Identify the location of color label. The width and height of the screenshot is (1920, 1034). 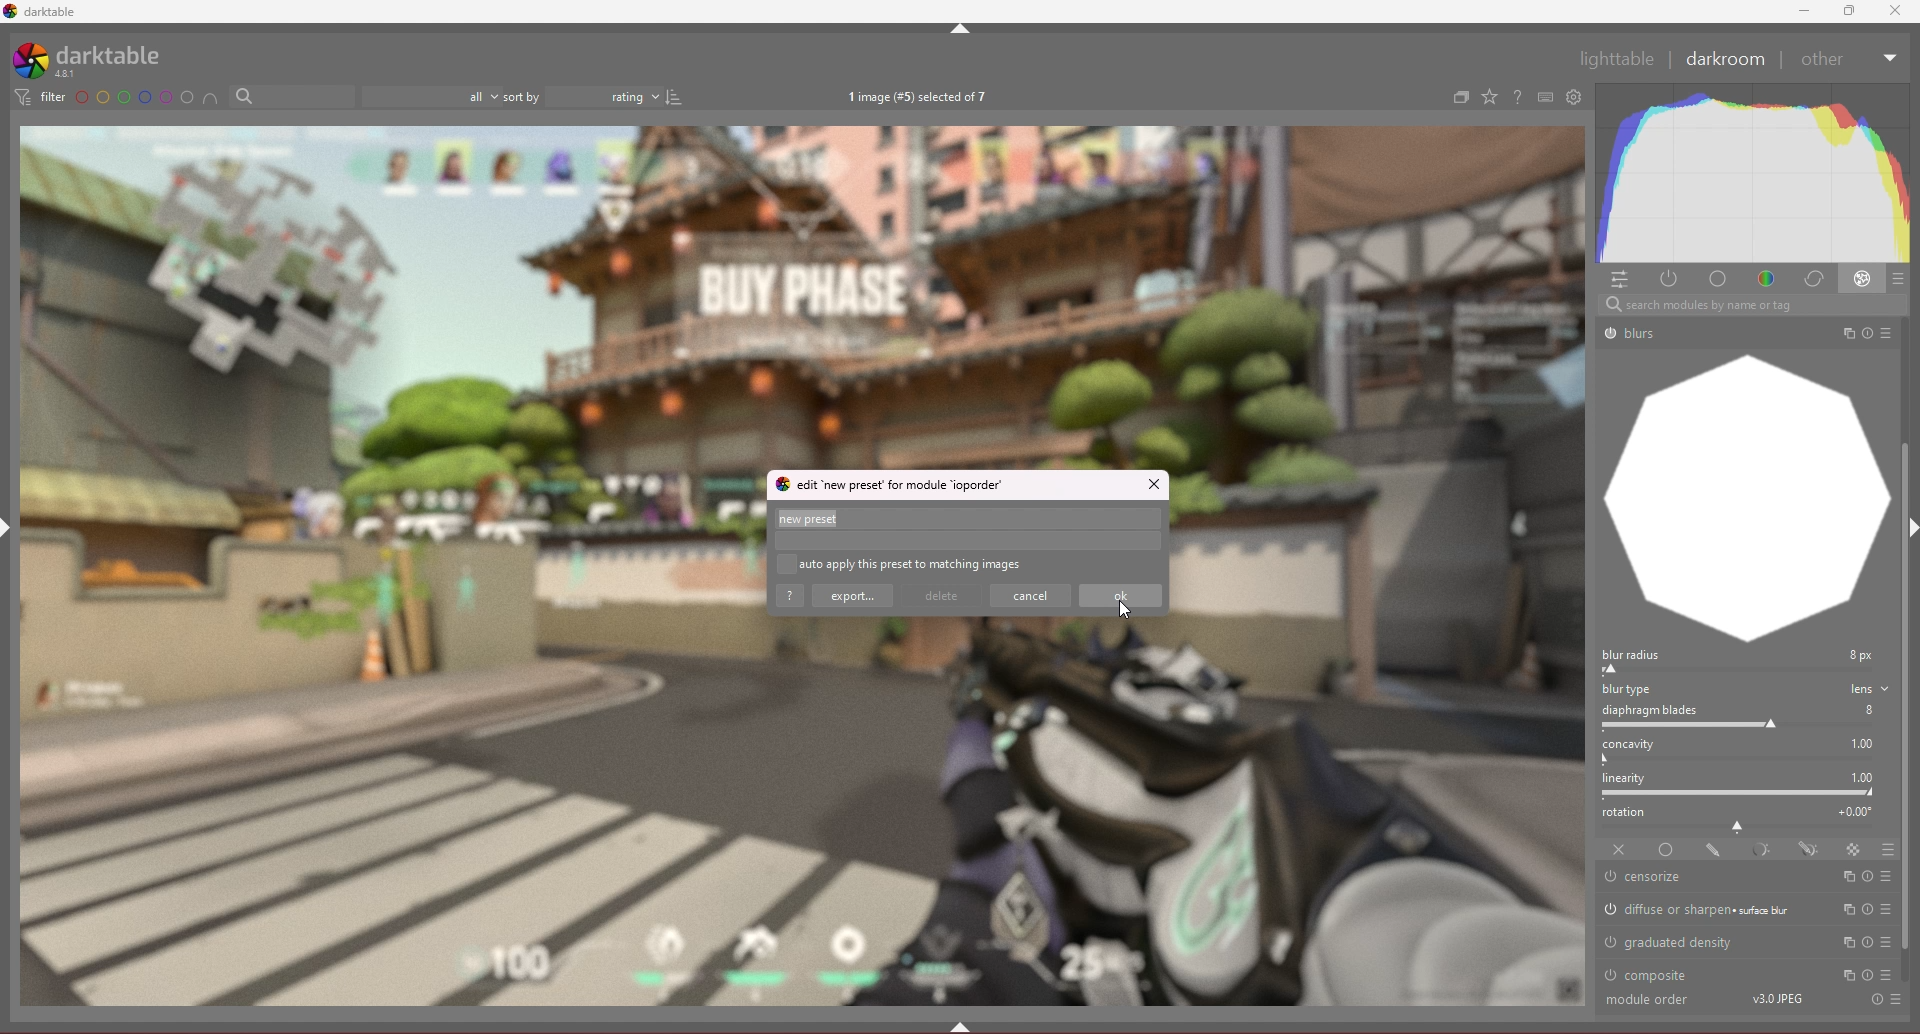
(134, 96).